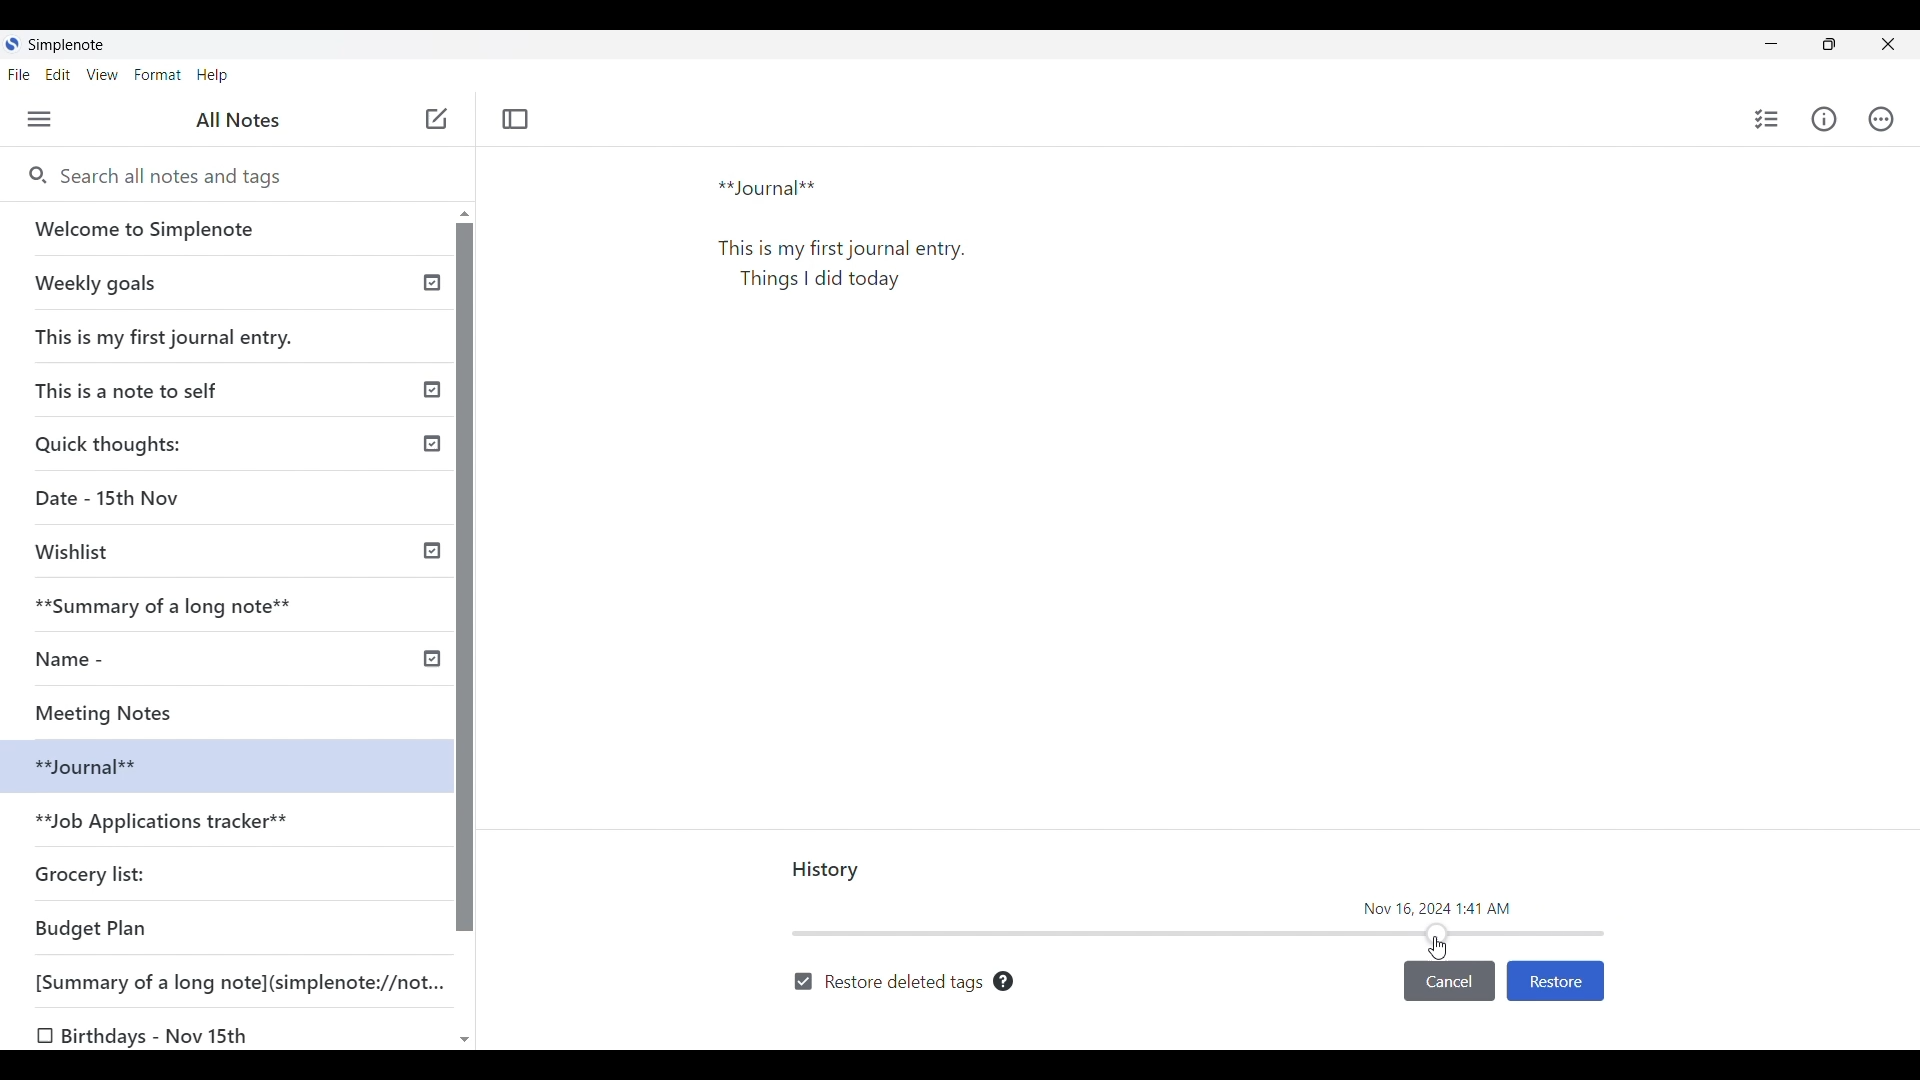 This screenshot has width=1920, height=1080. What do you see at coordinates (249, 981) in the screenshot?
I see `[Summary of a long note](simplenote://not...` at bounding box center [249, 981].